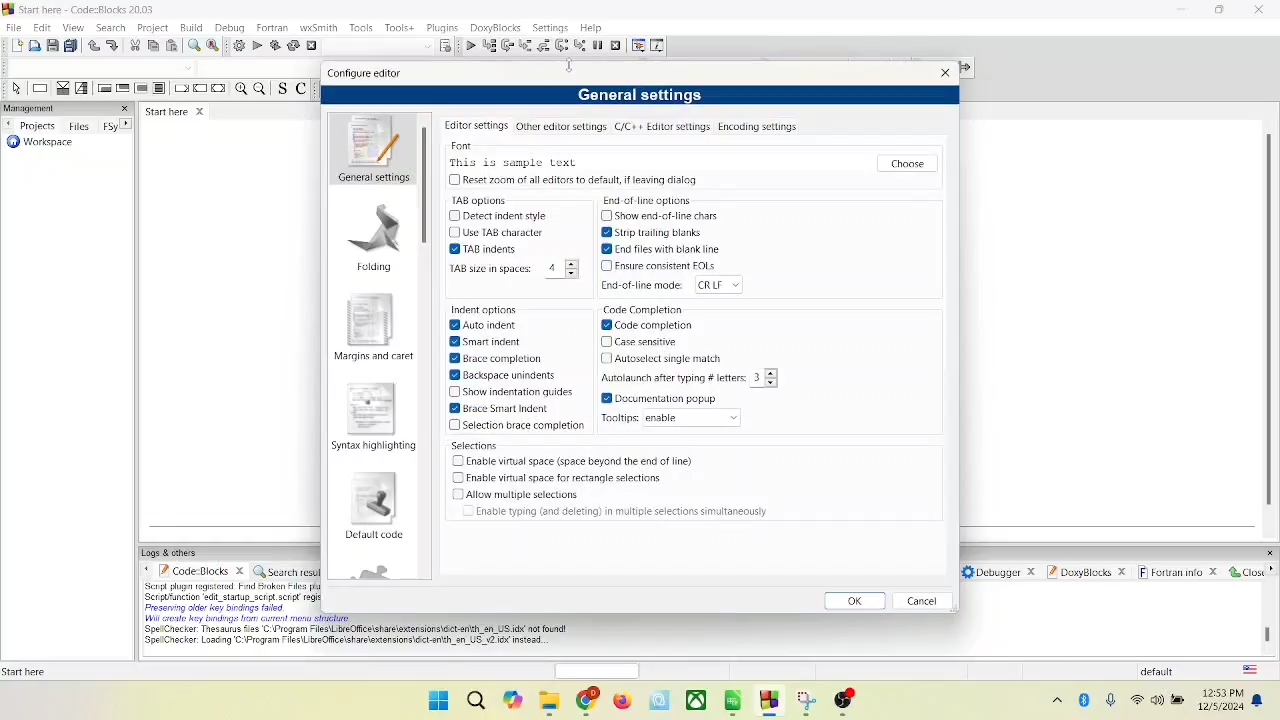 This screenshot has height=720, width=1280. Describe the element at coordinates (280, 88) in the screenshot. I see `toggle source` at that location.